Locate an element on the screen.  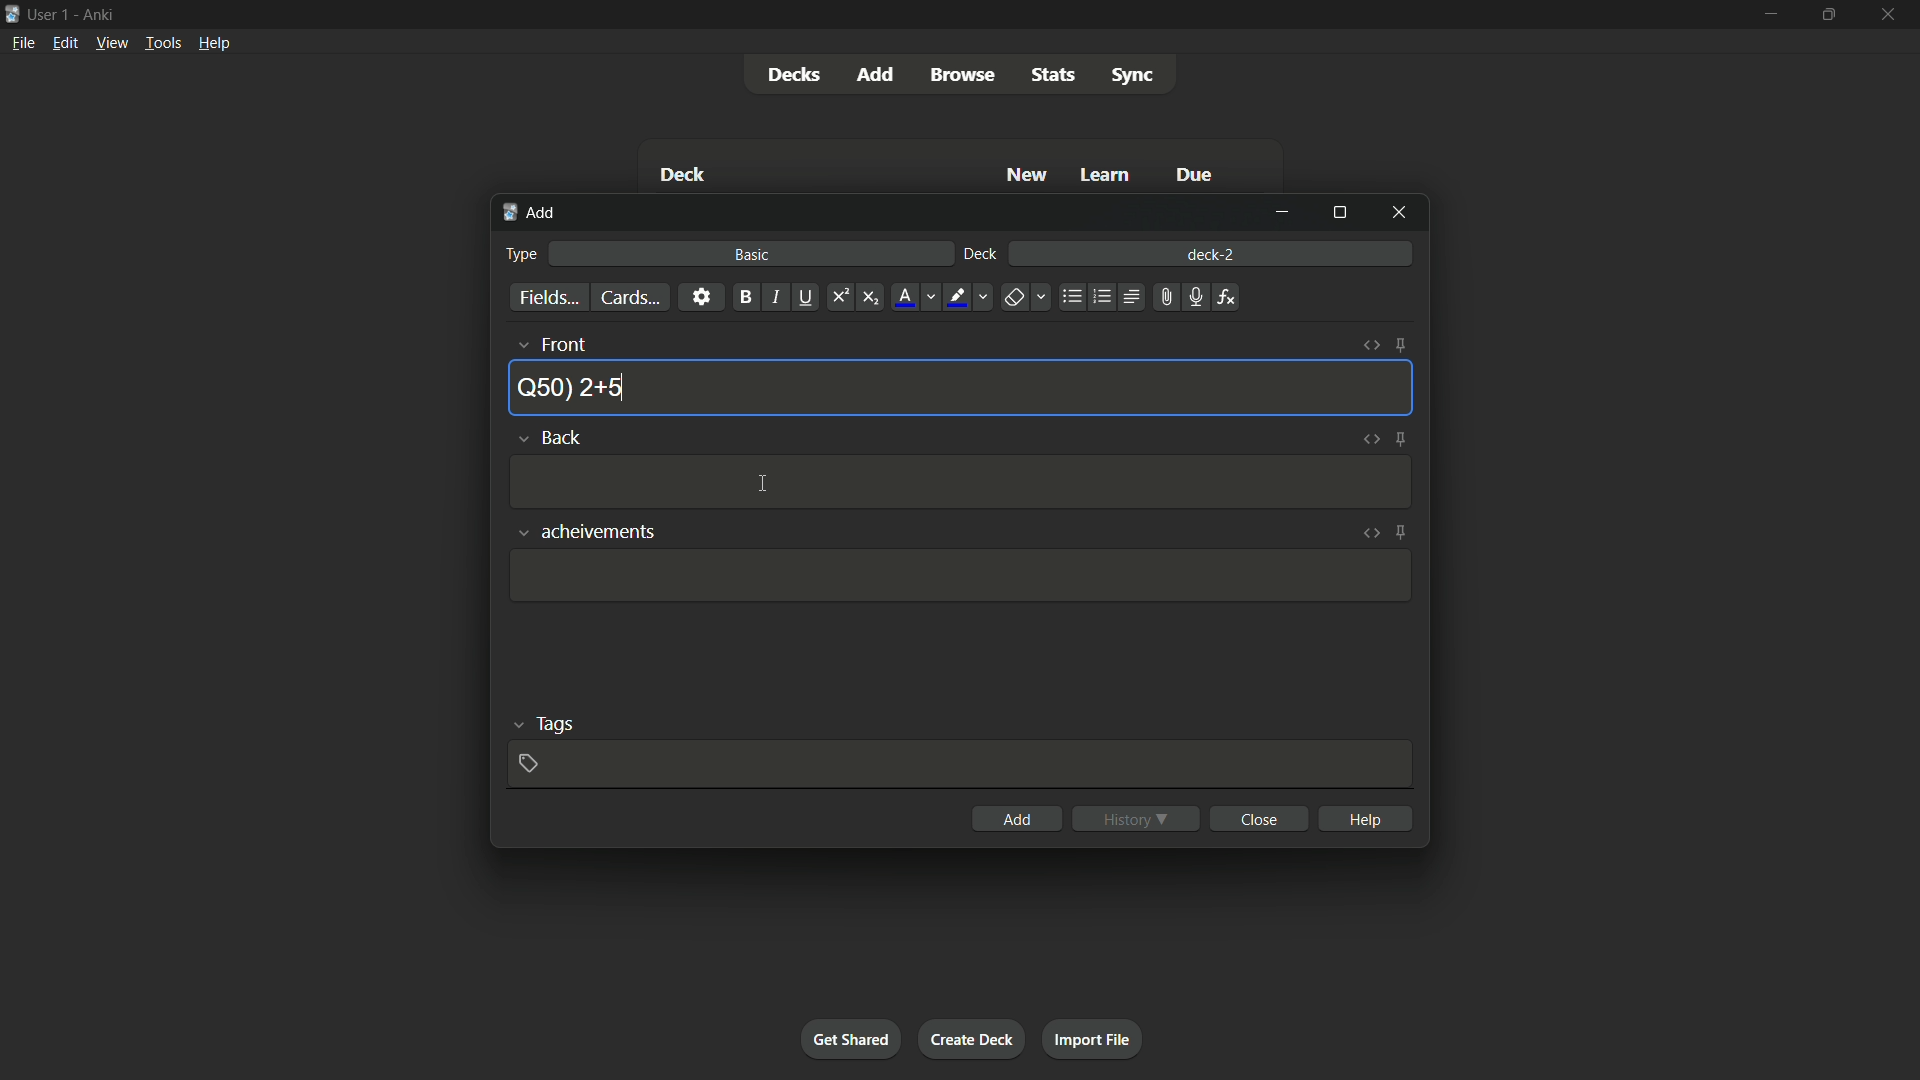
close app is located at coordinates (1891, 15).